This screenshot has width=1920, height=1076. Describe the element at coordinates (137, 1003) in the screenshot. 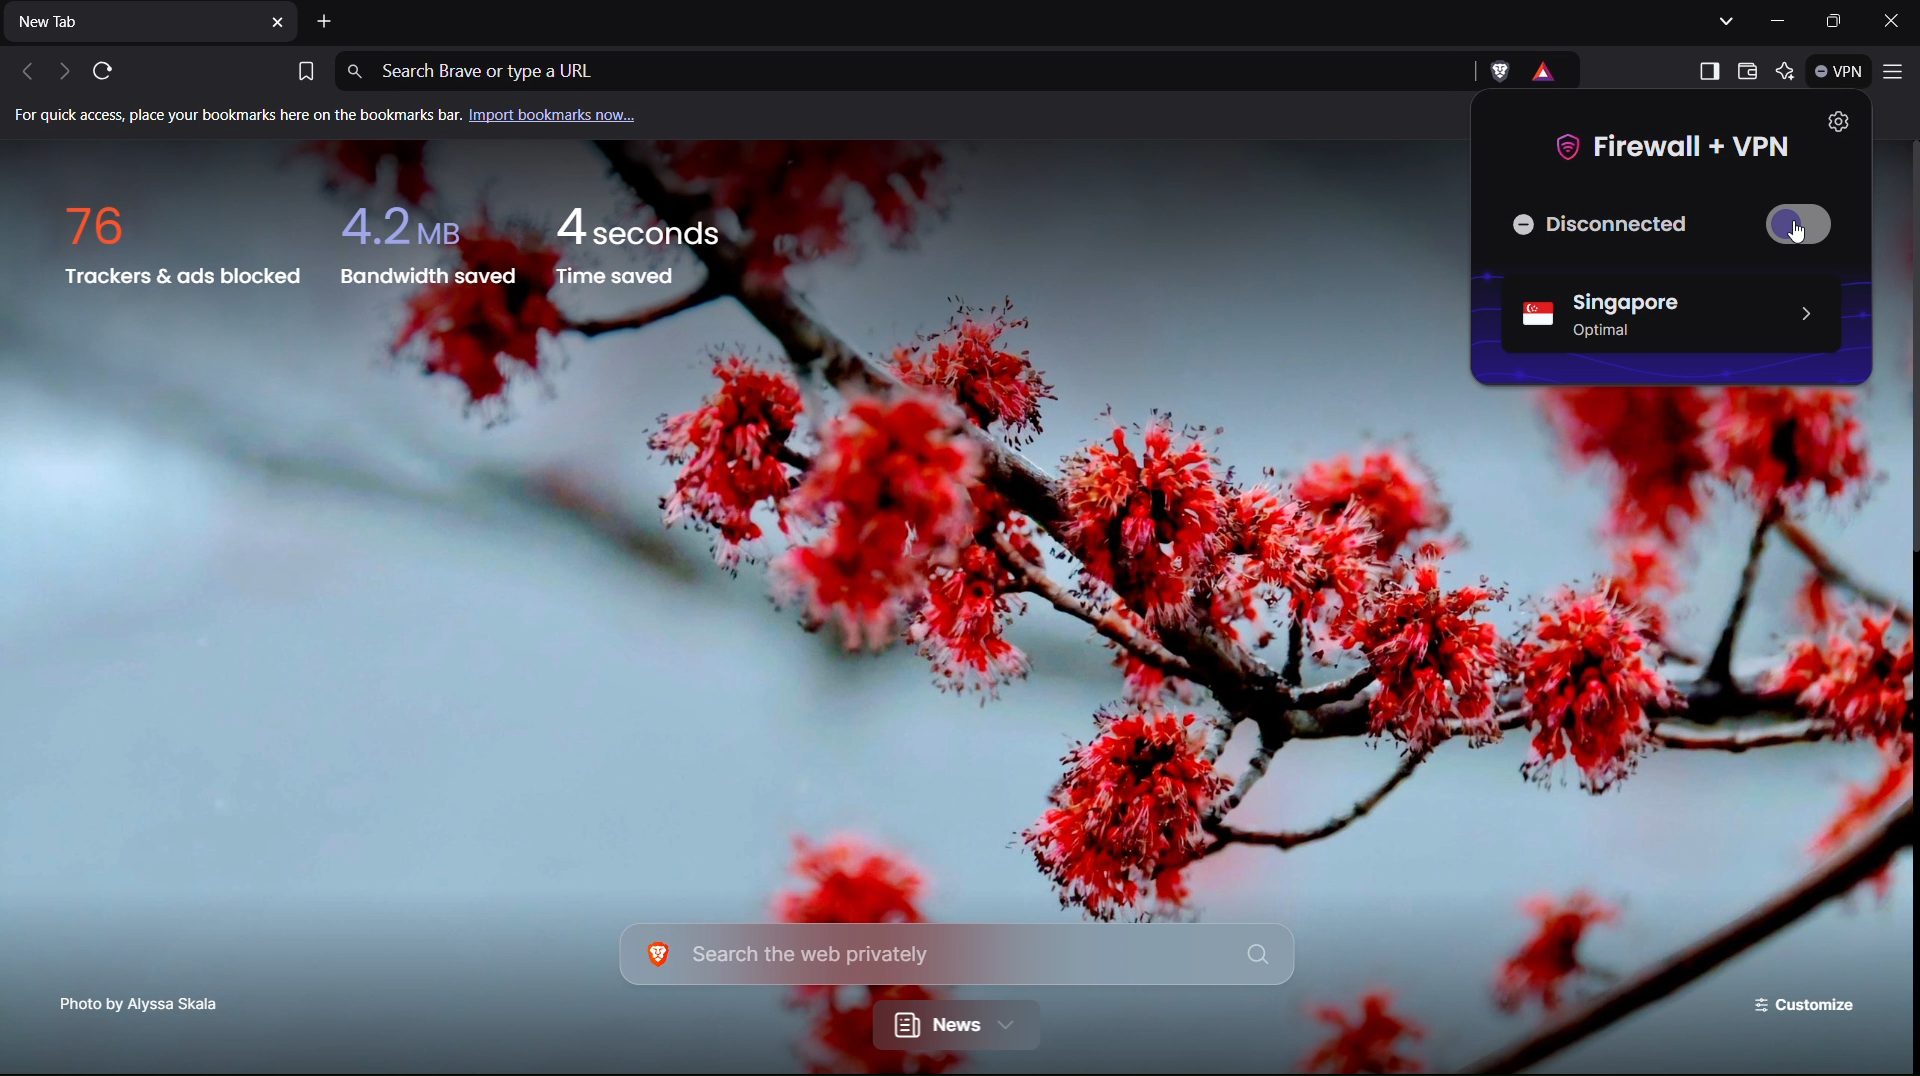

I see `Photo Credit` at that location.